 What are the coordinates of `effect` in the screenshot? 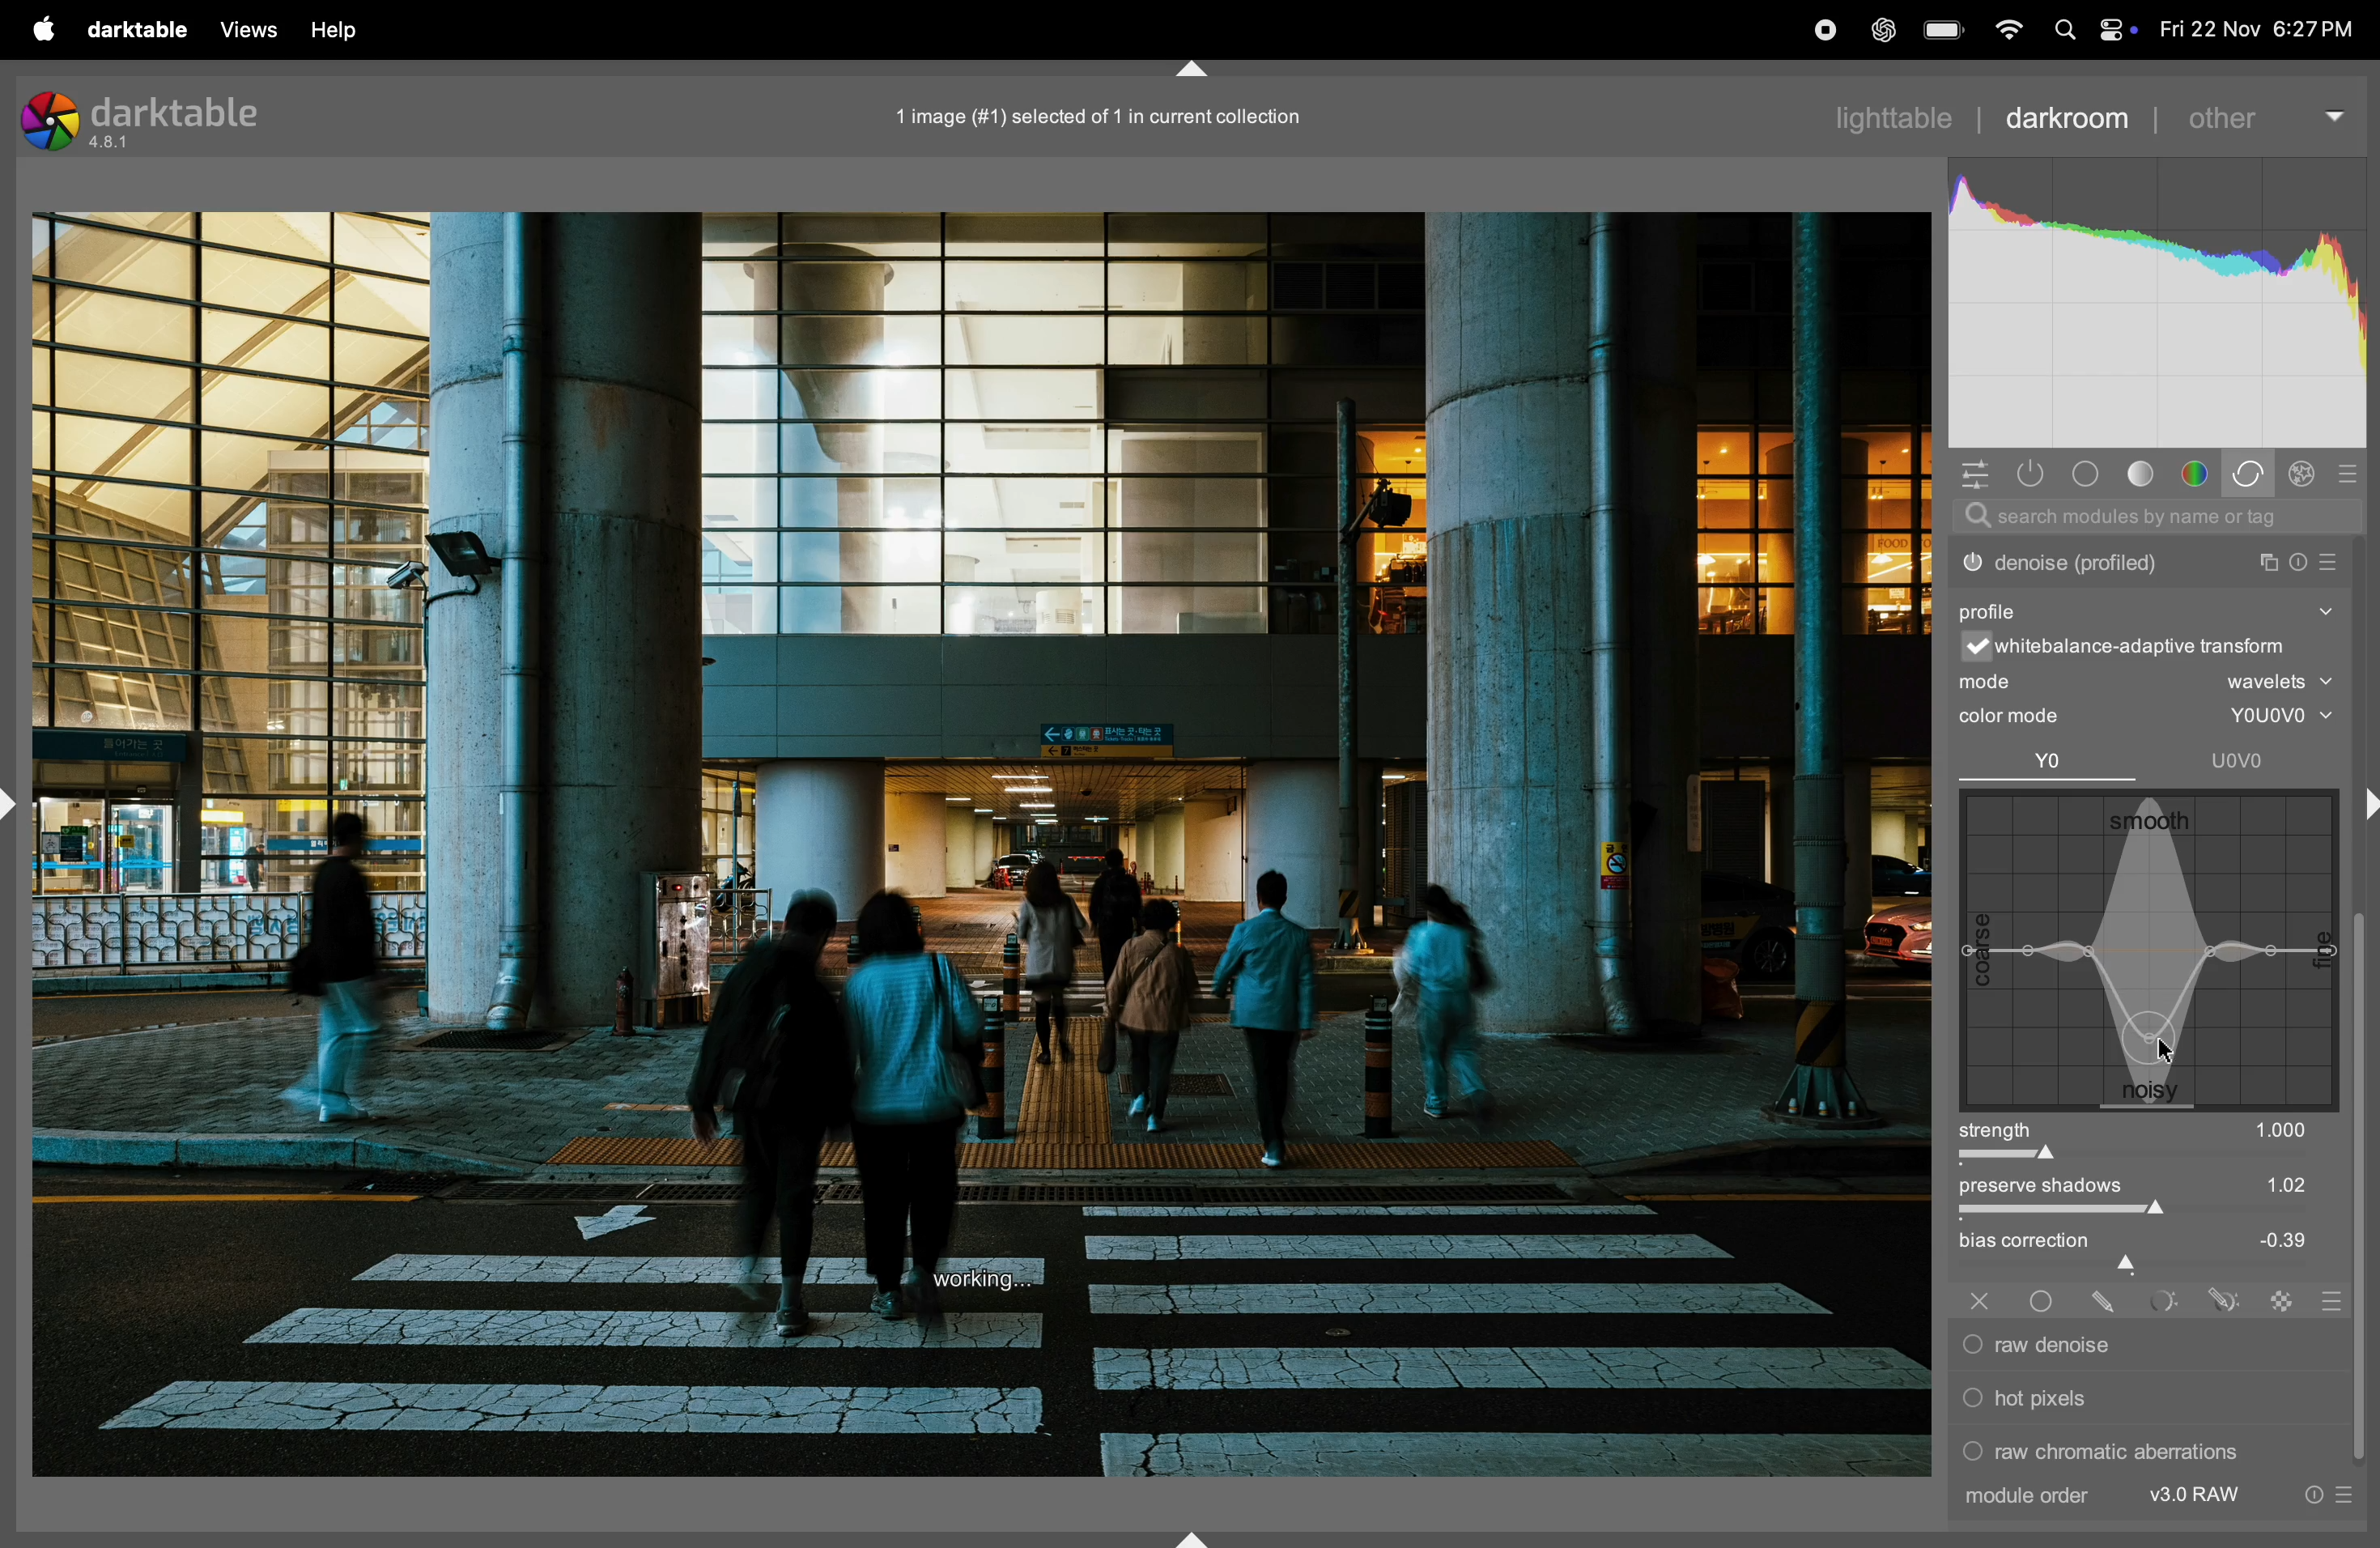 It's located at (2303, 475).